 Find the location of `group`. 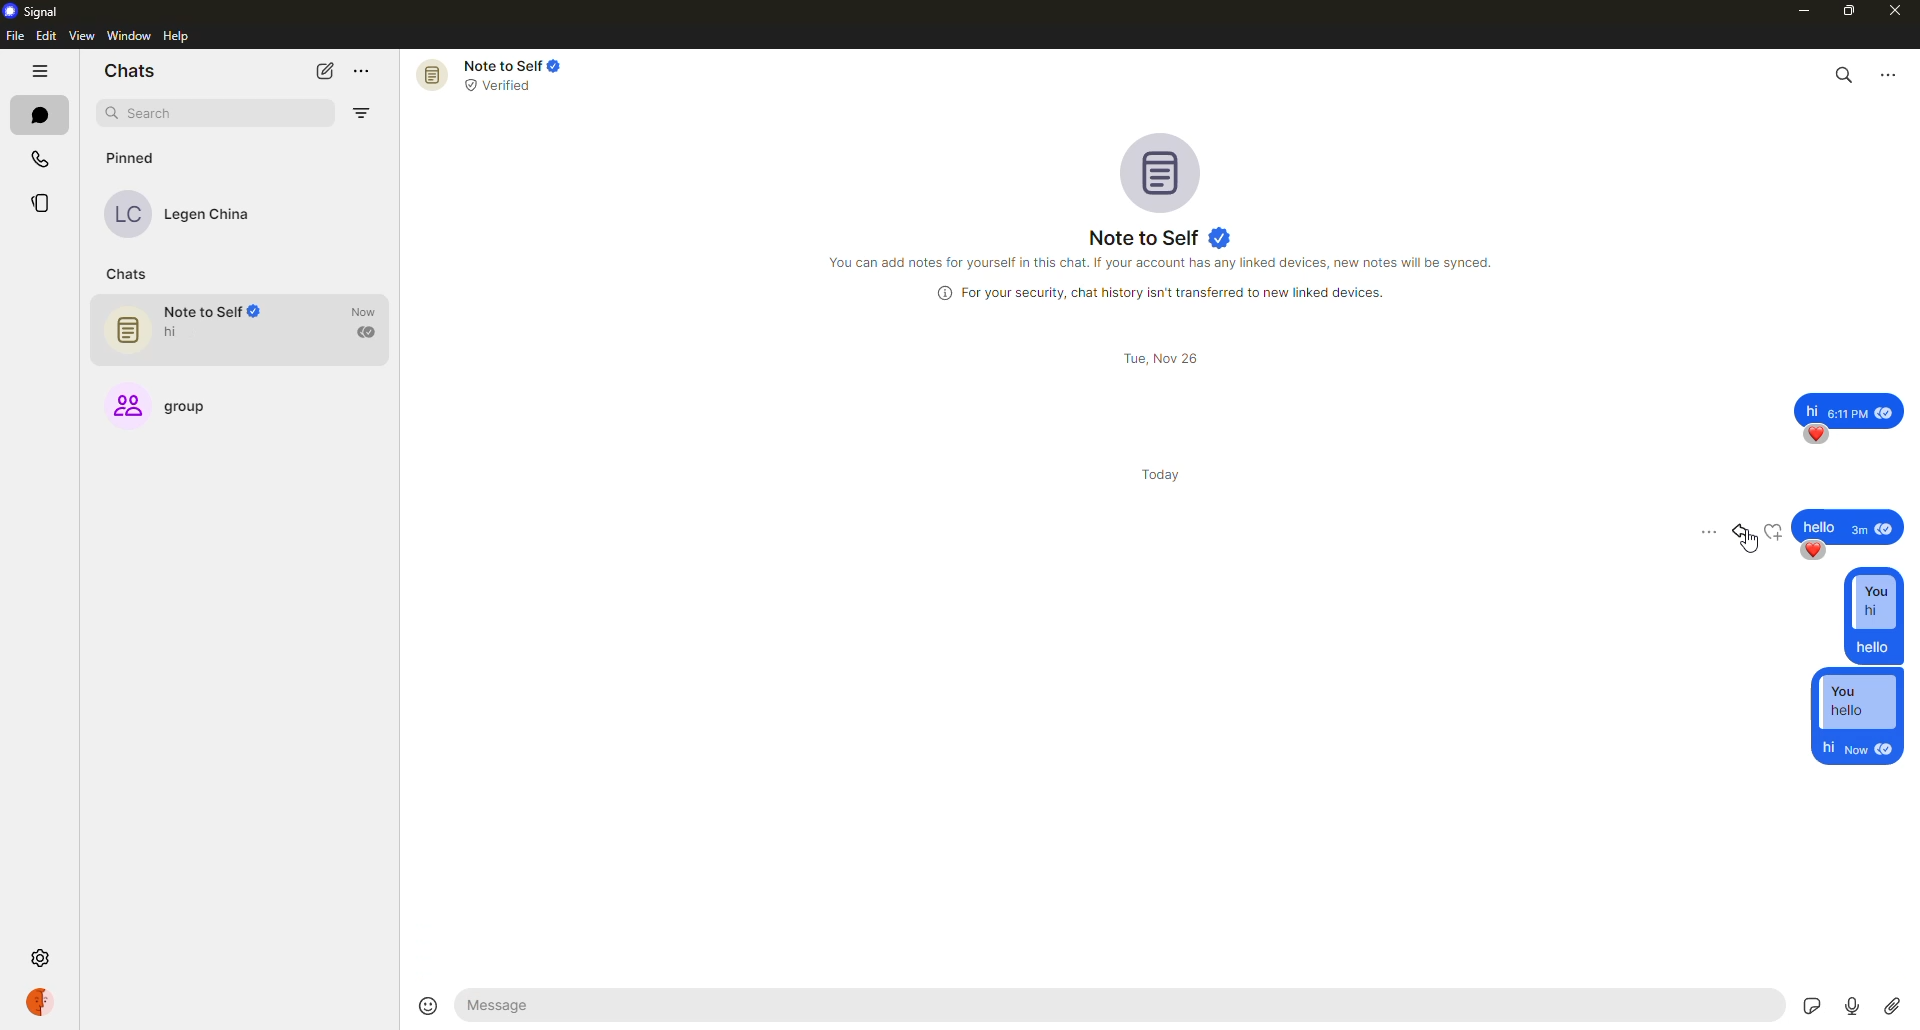

group is located at coordinates (177, 407).